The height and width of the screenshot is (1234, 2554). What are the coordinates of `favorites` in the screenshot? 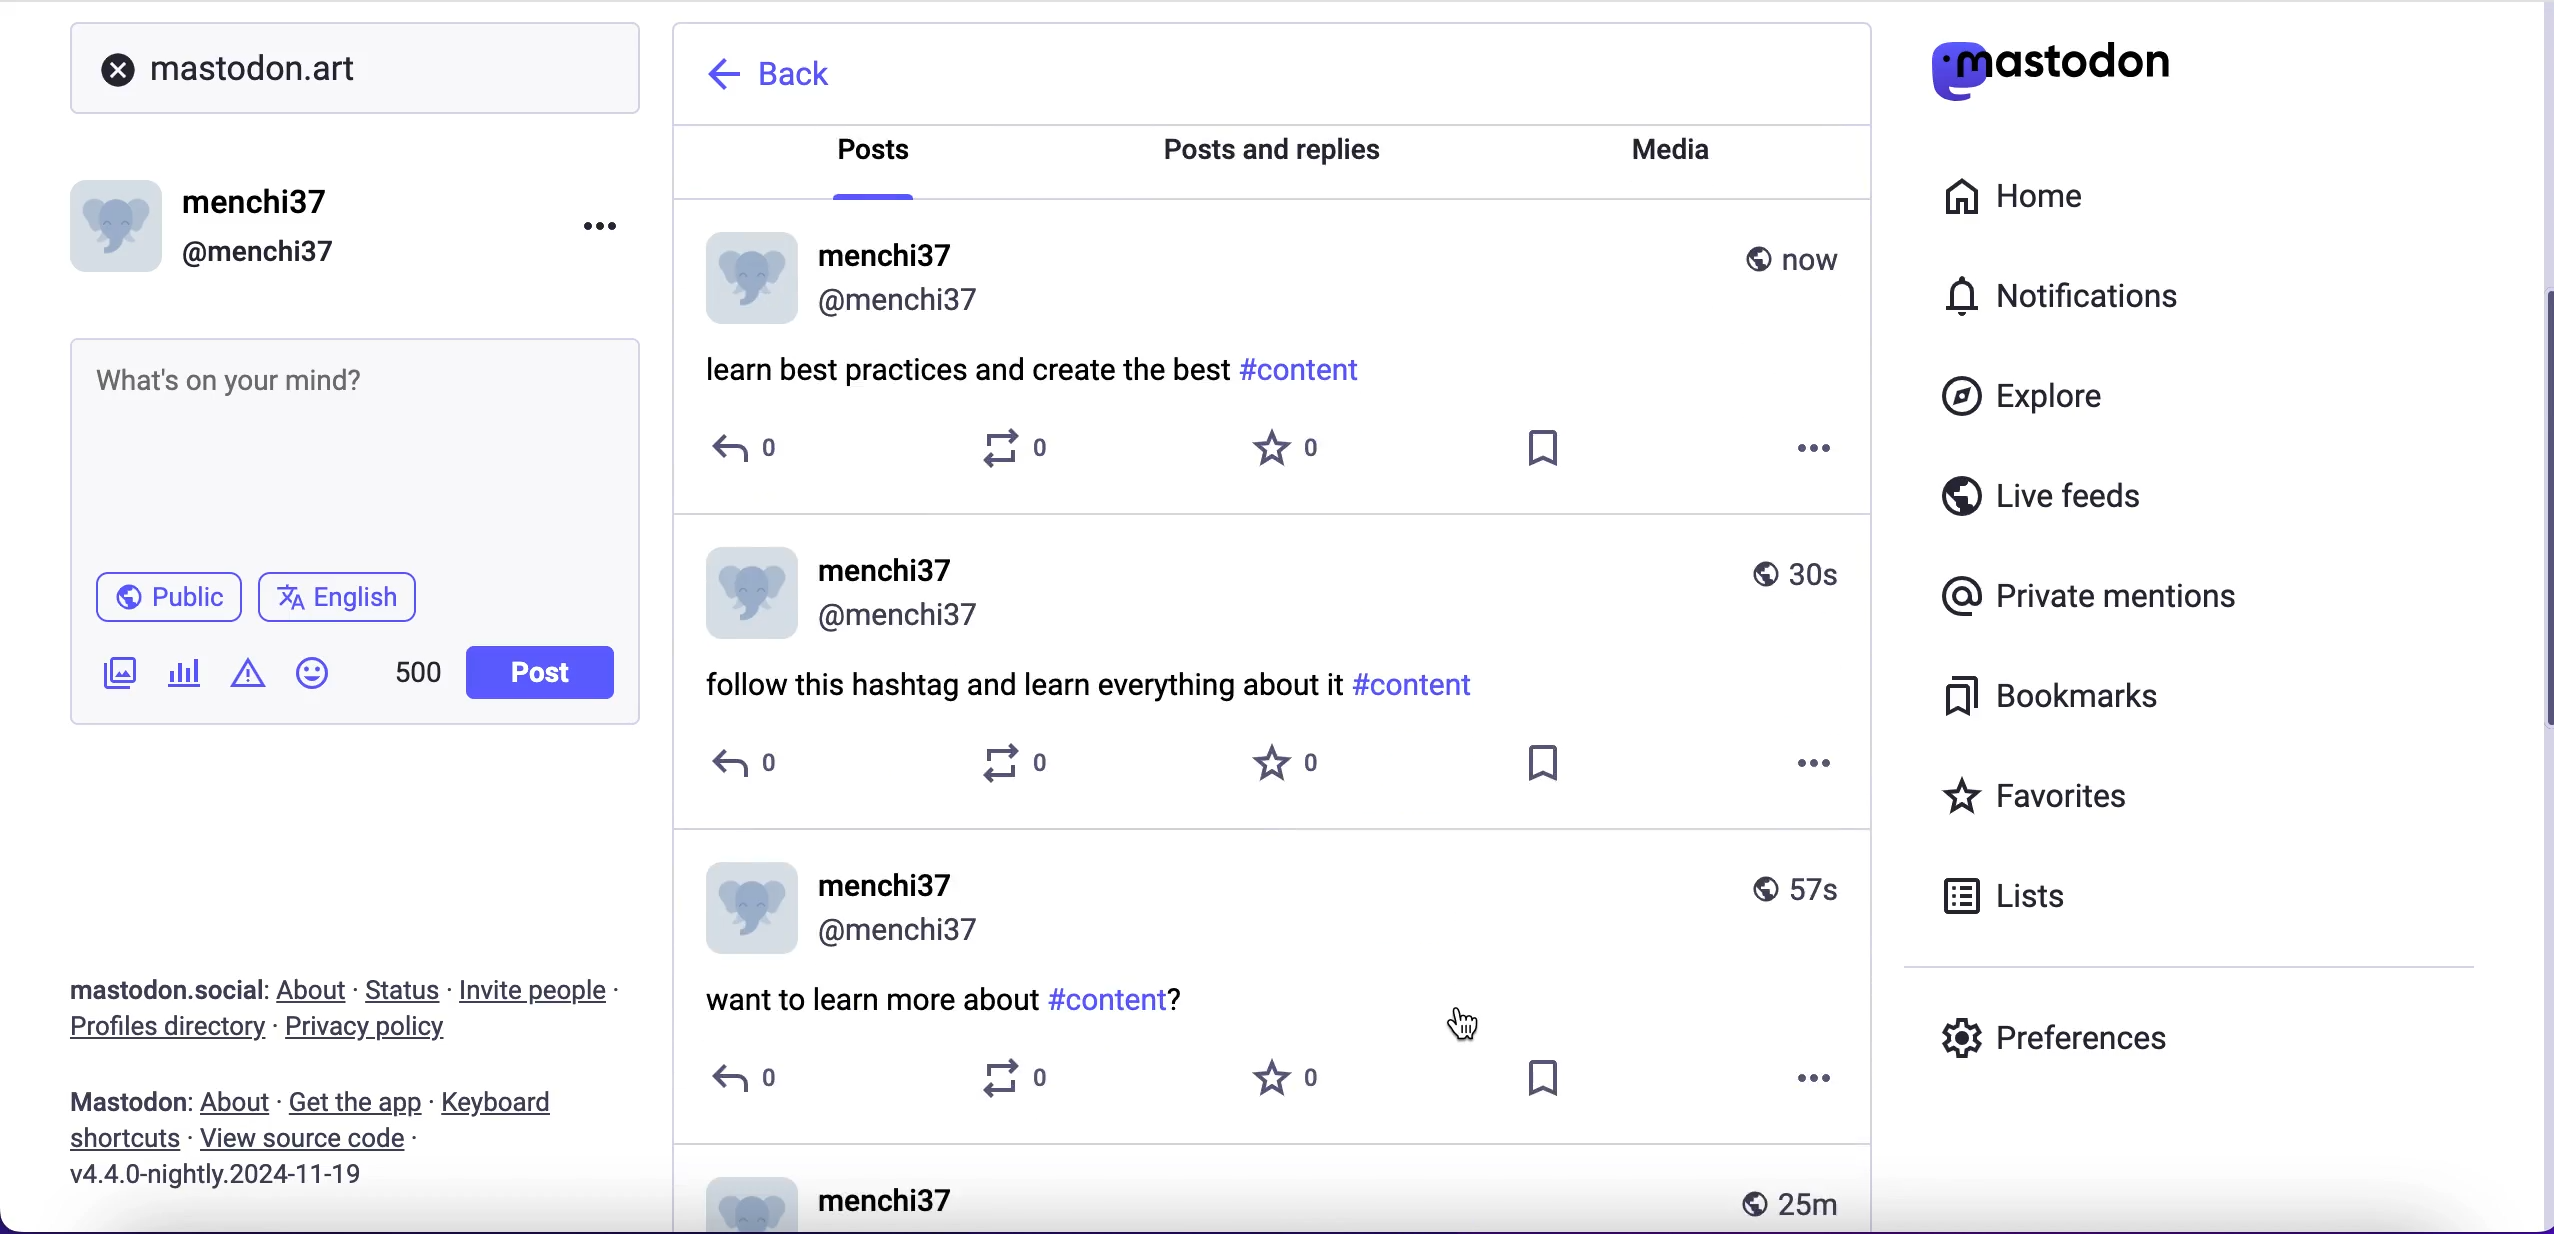 It's located at (2088, 795).